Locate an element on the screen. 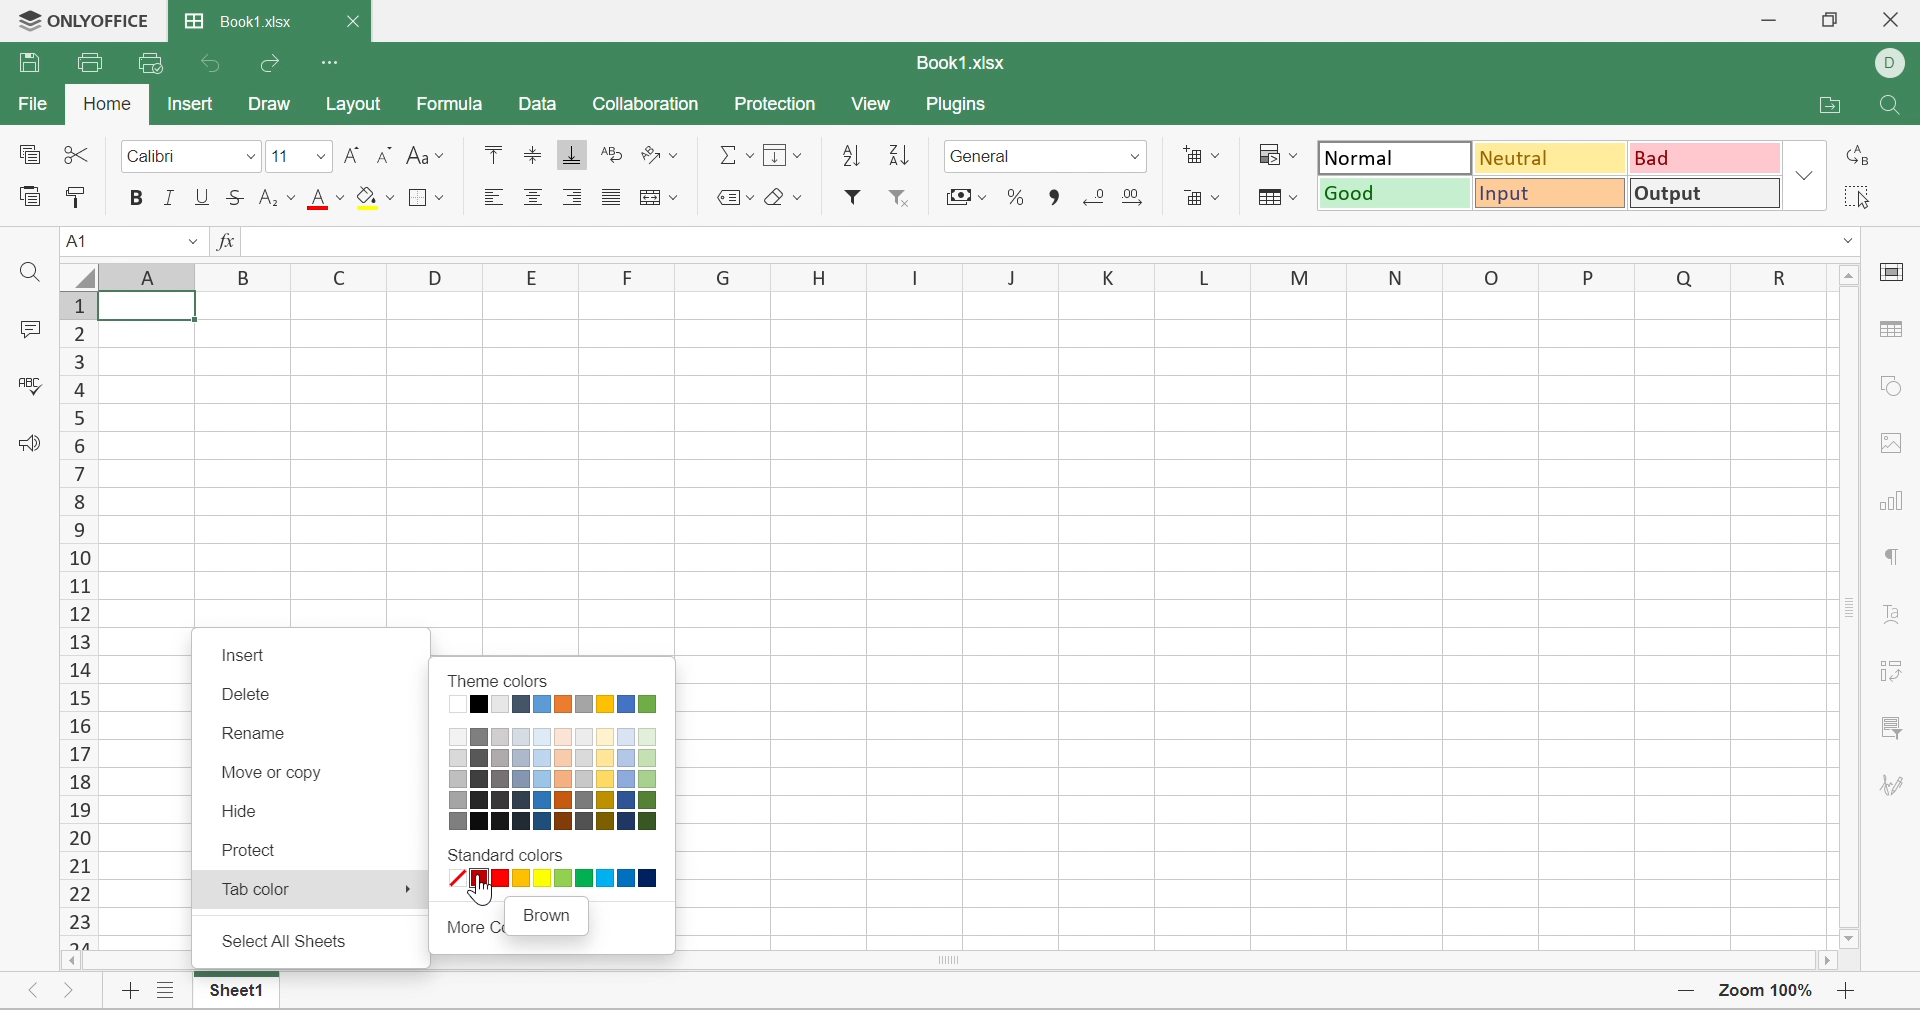 The width and height of the screenshot is (1920, 1010). Tab is located at coordinates (227, 889).